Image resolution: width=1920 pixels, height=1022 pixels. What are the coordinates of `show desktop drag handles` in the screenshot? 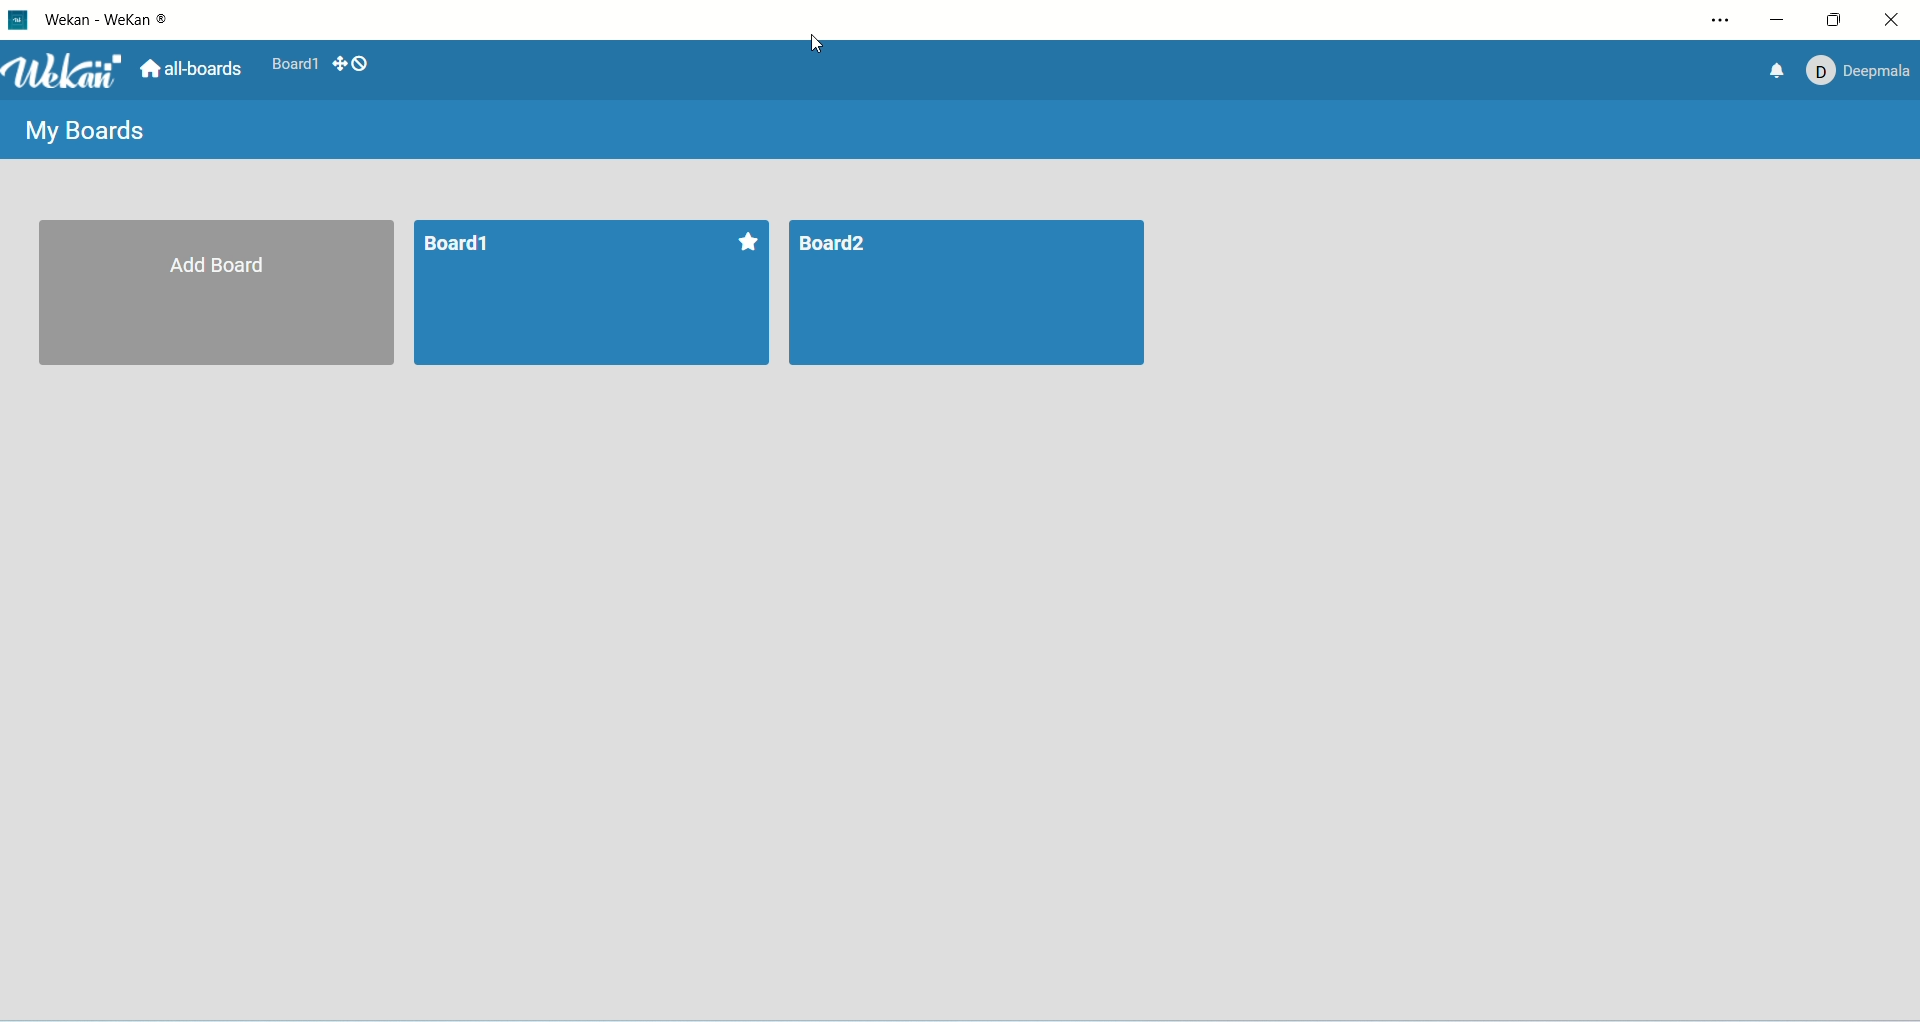 It's located at (361, 65).